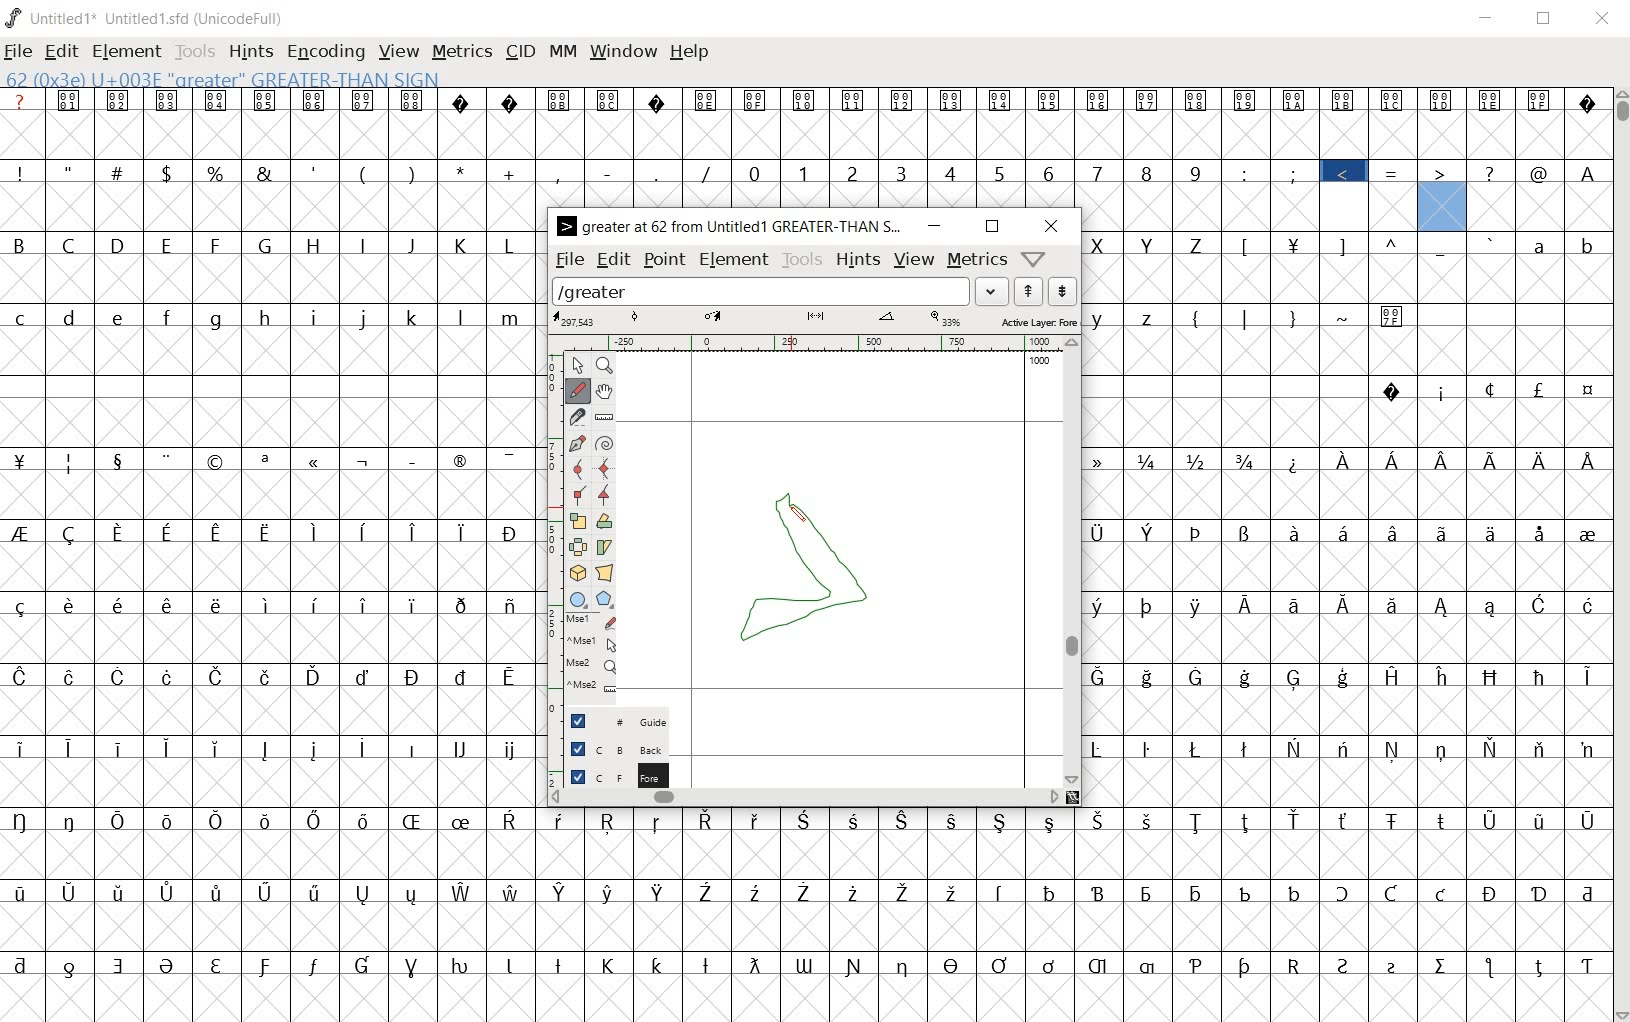  I want to click on flip the selection, so click(577, 547).